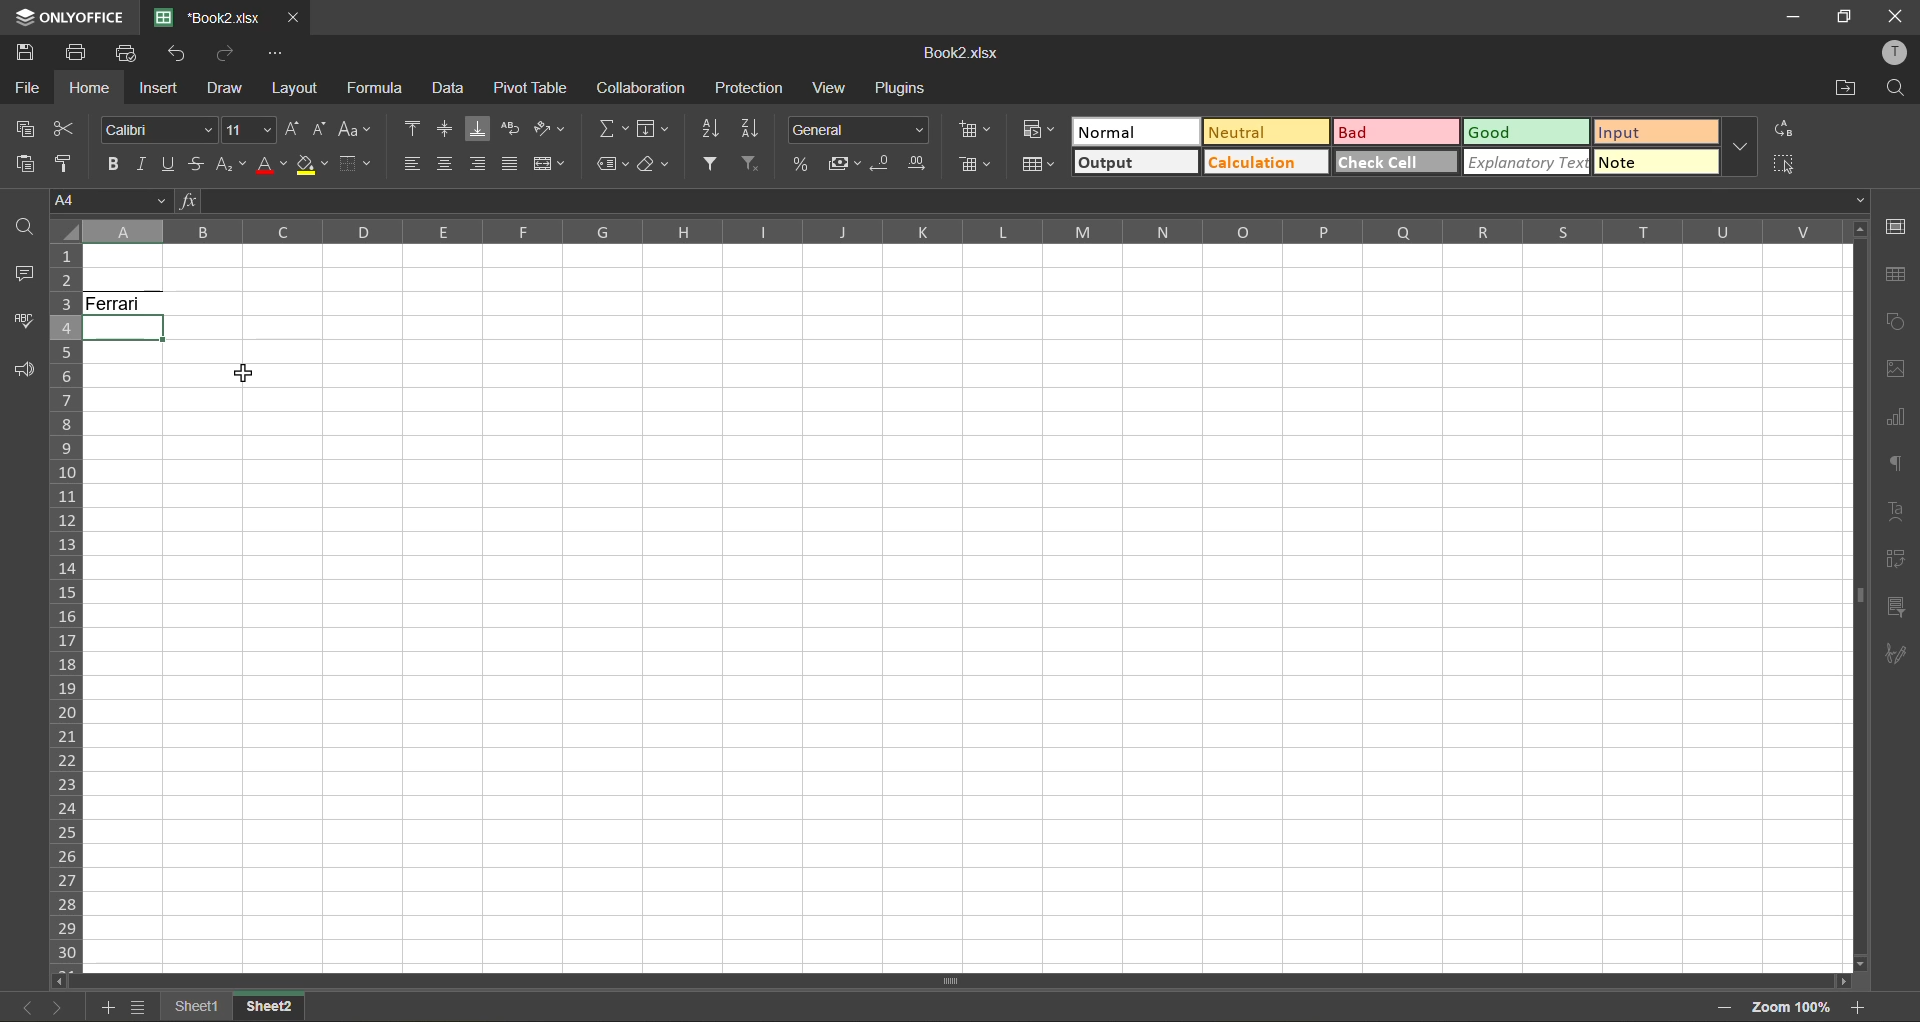 This screenshot has height=1022, width=1920. I want to click on feedback, so click(26, 370).